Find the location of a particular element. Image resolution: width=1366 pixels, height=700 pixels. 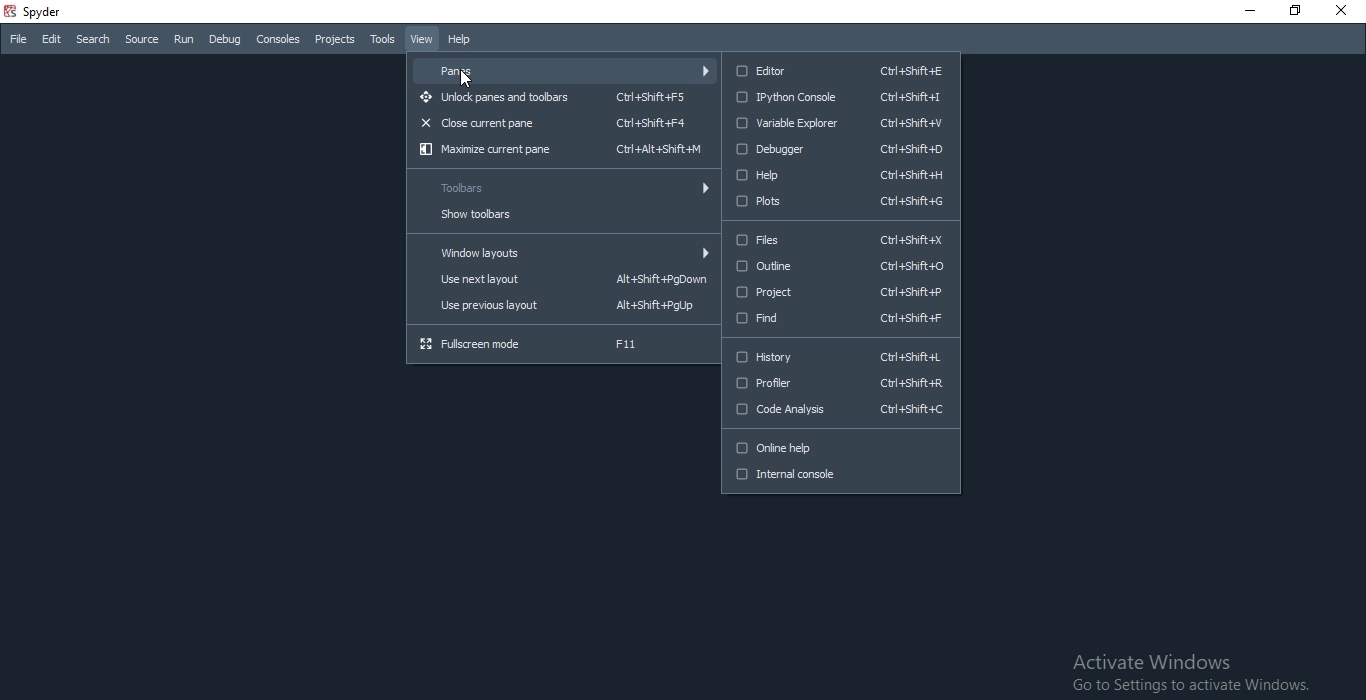

File is located at coordinates (18, 42).